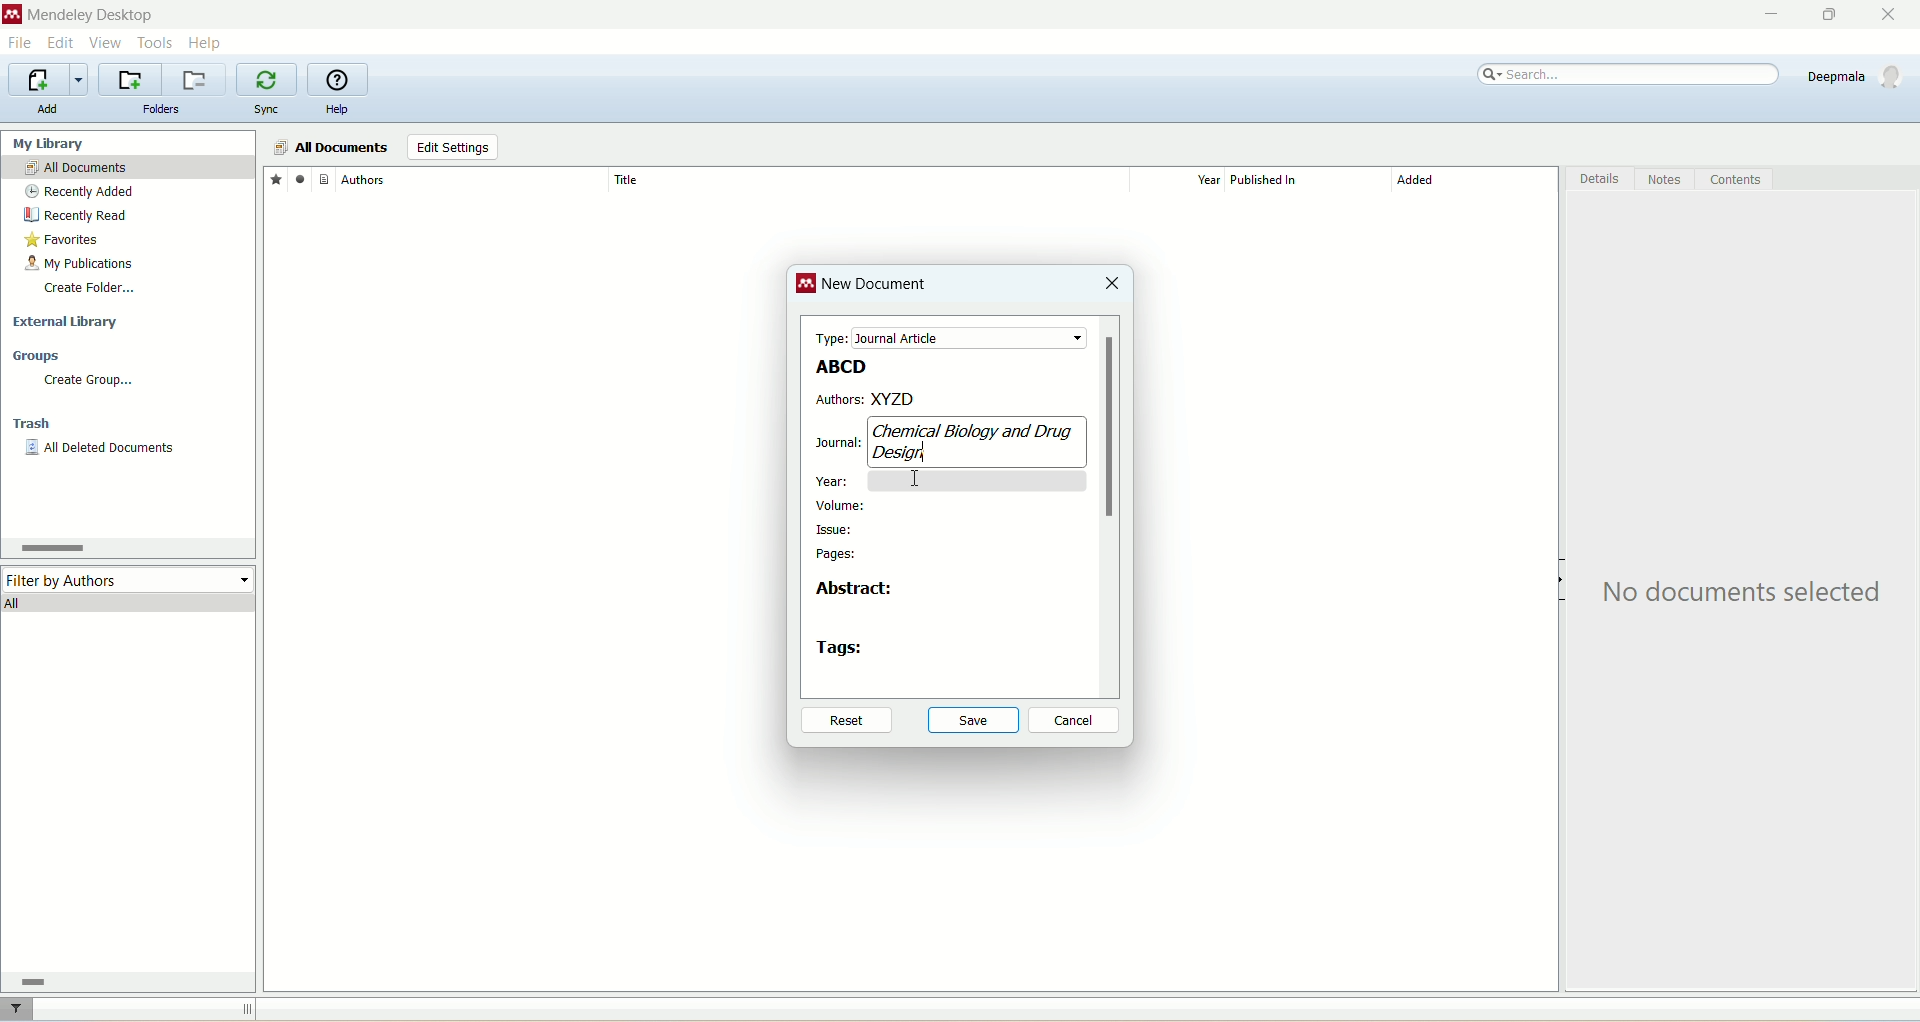 Image resolution: width=1920 pixels, height=1022 pixels. I want to click on issue, so click(836, 529).